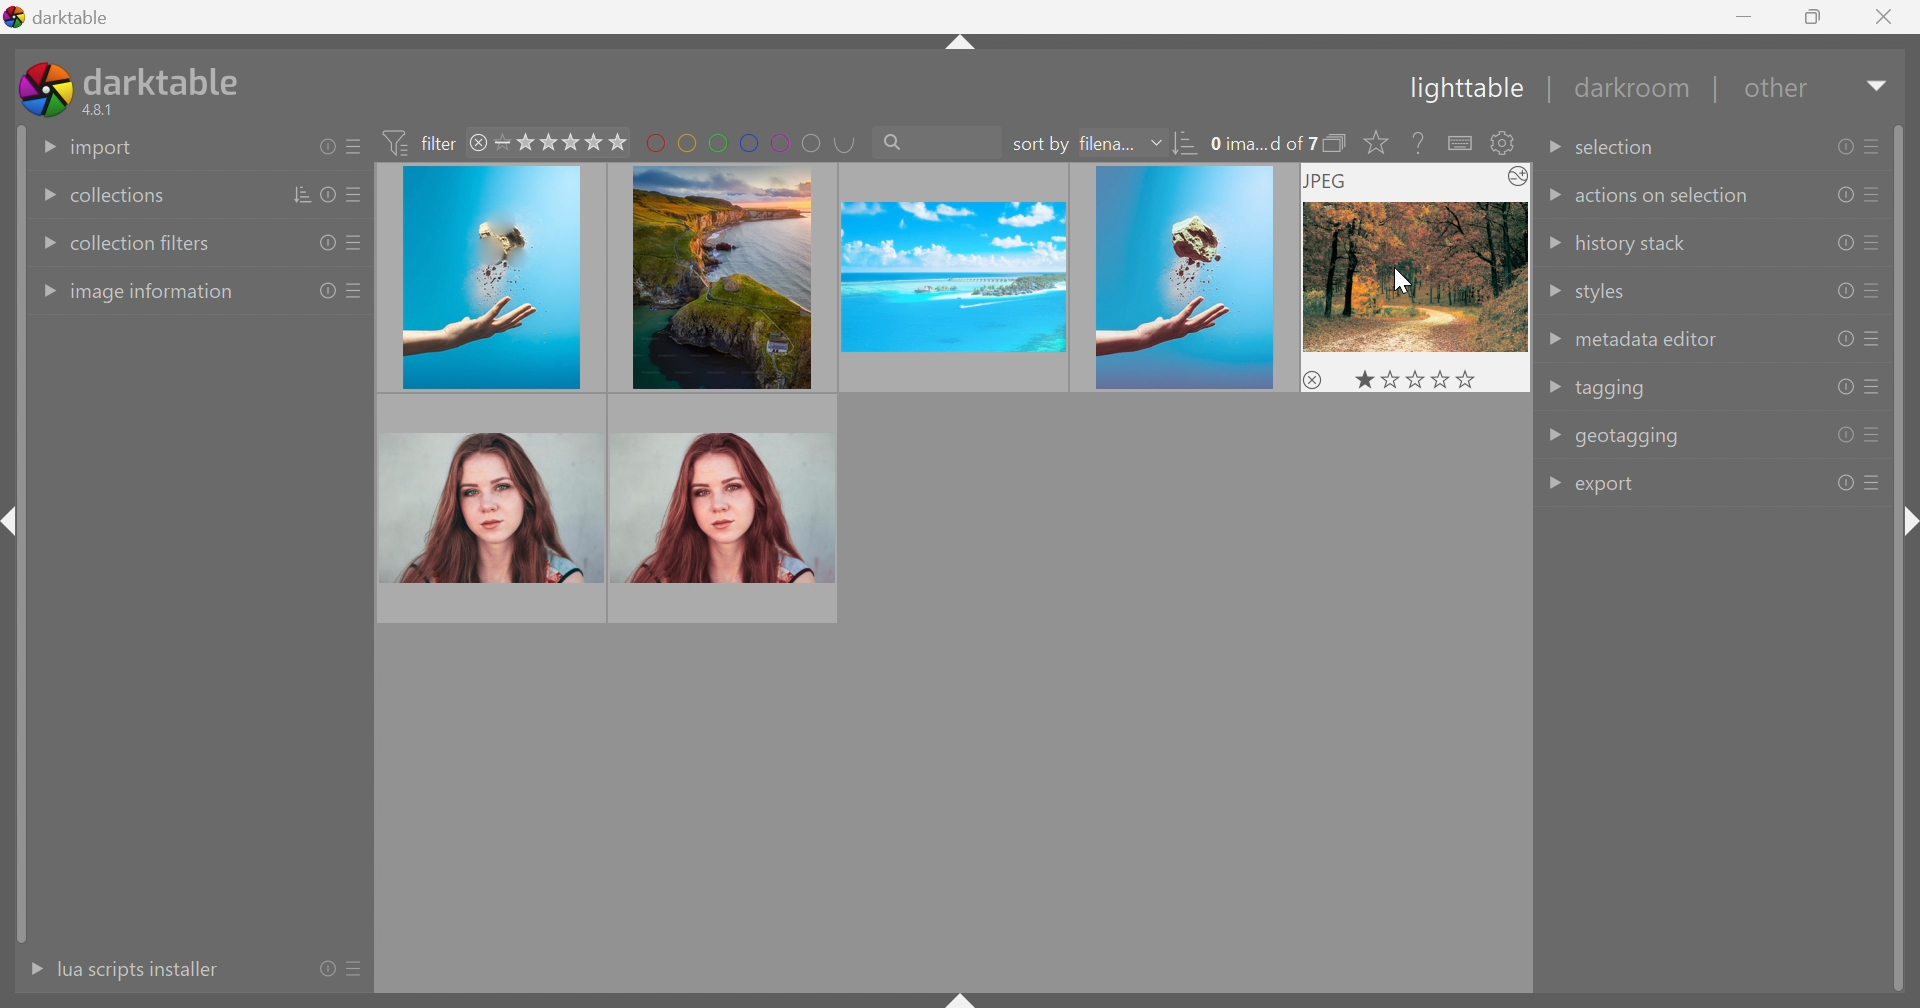 The height and width of the screenshot is (1008, 1920). I want to click on image, so click(1185, 278).